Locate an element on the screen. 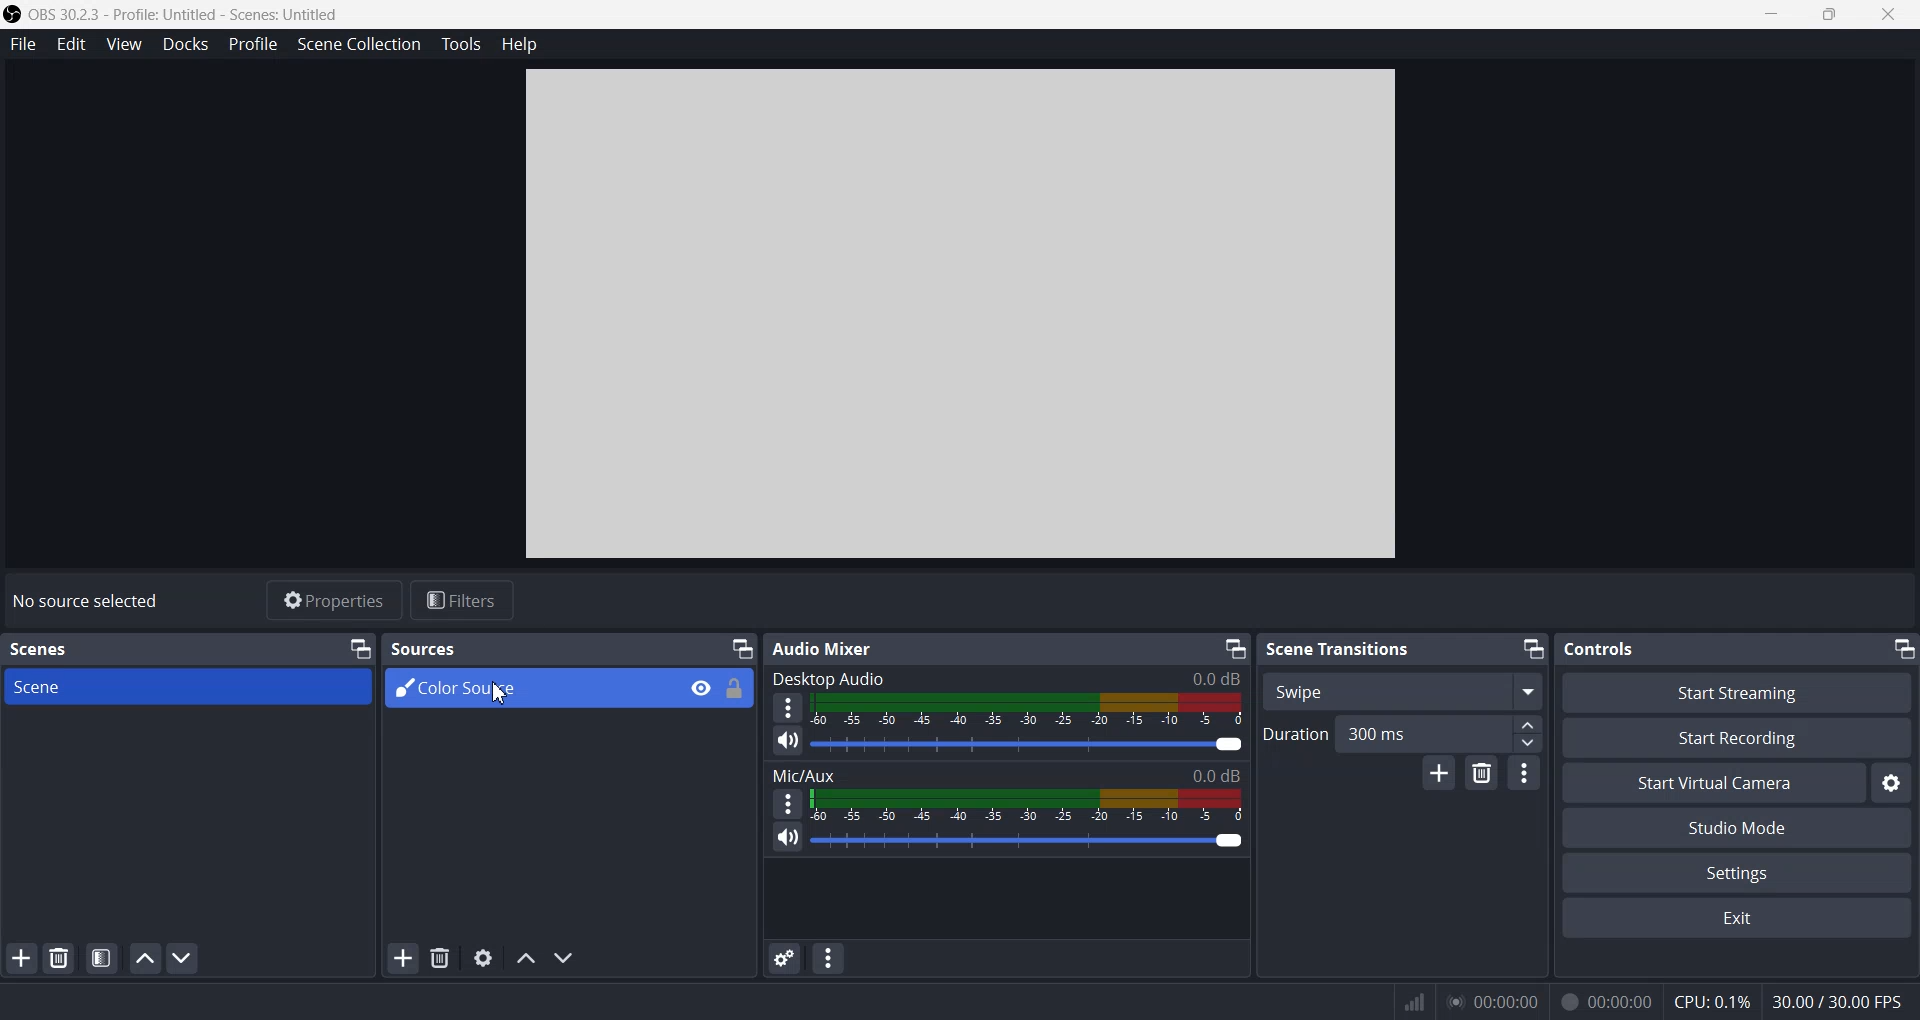 This screenshot has height=1020, width=1920. Signals is located at coordinates (1404, 1000).